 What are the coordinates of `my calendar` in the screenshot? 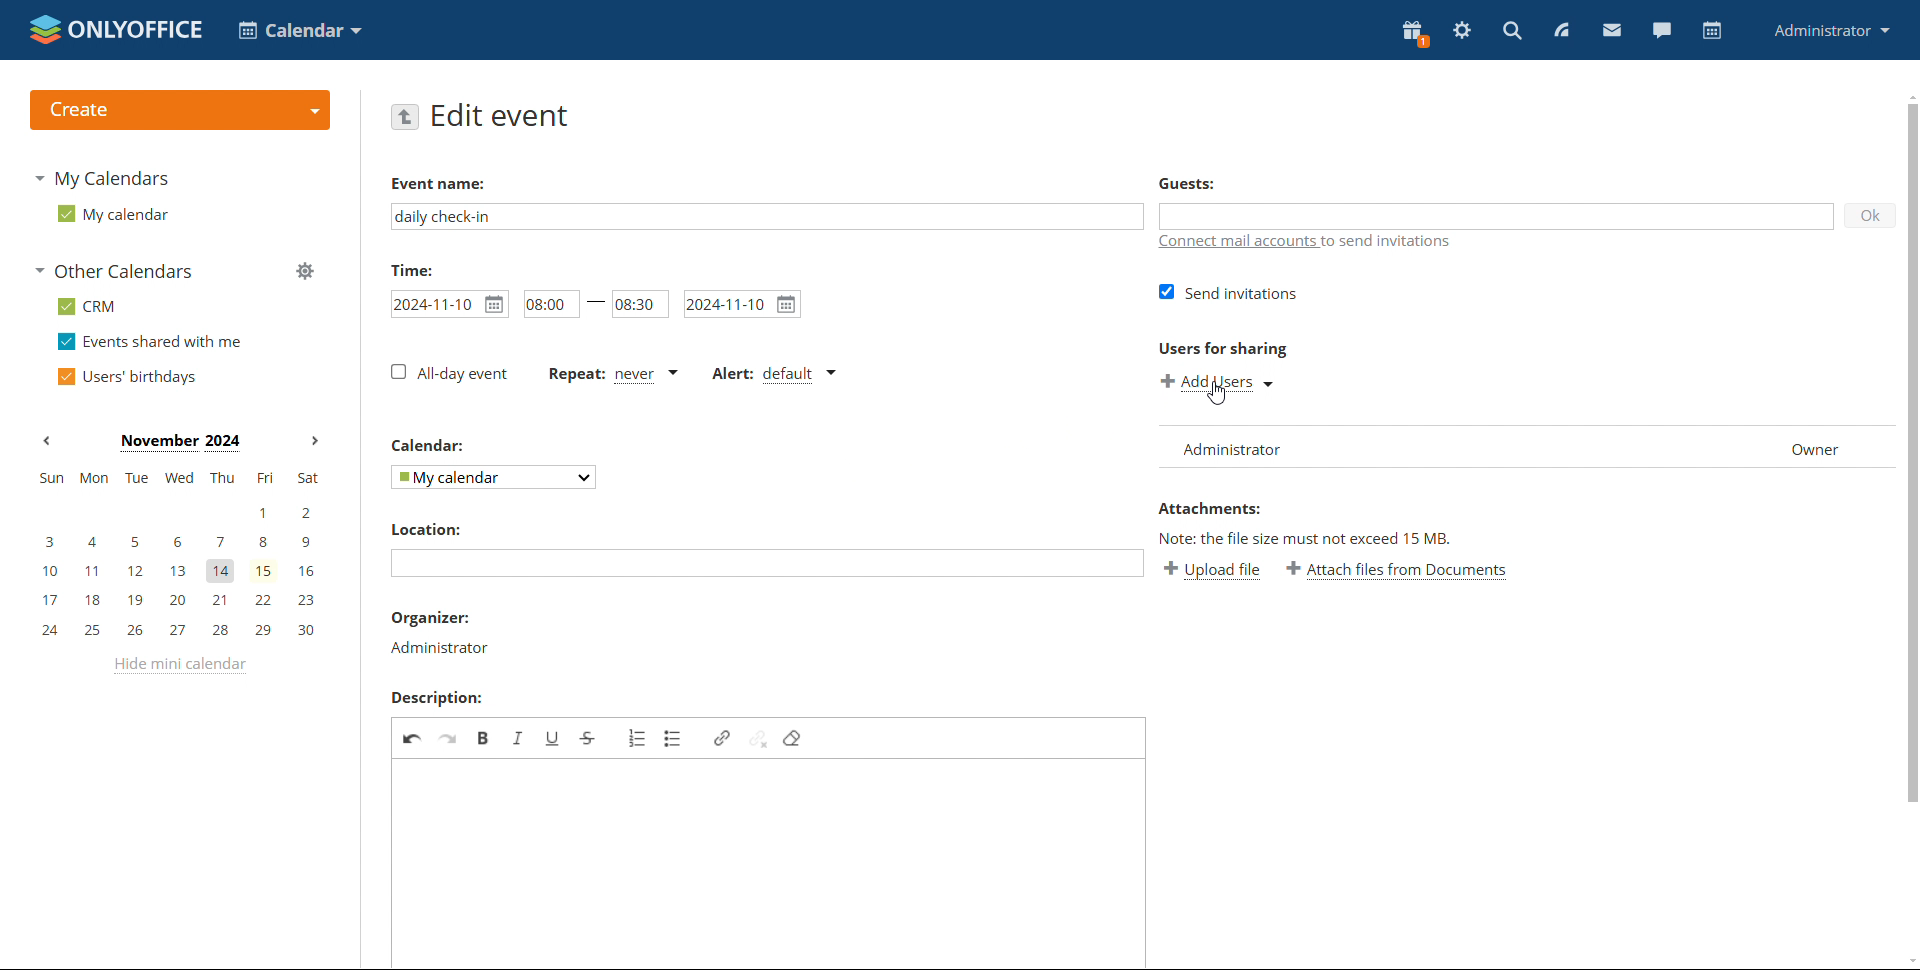 It's located at (111, 213).